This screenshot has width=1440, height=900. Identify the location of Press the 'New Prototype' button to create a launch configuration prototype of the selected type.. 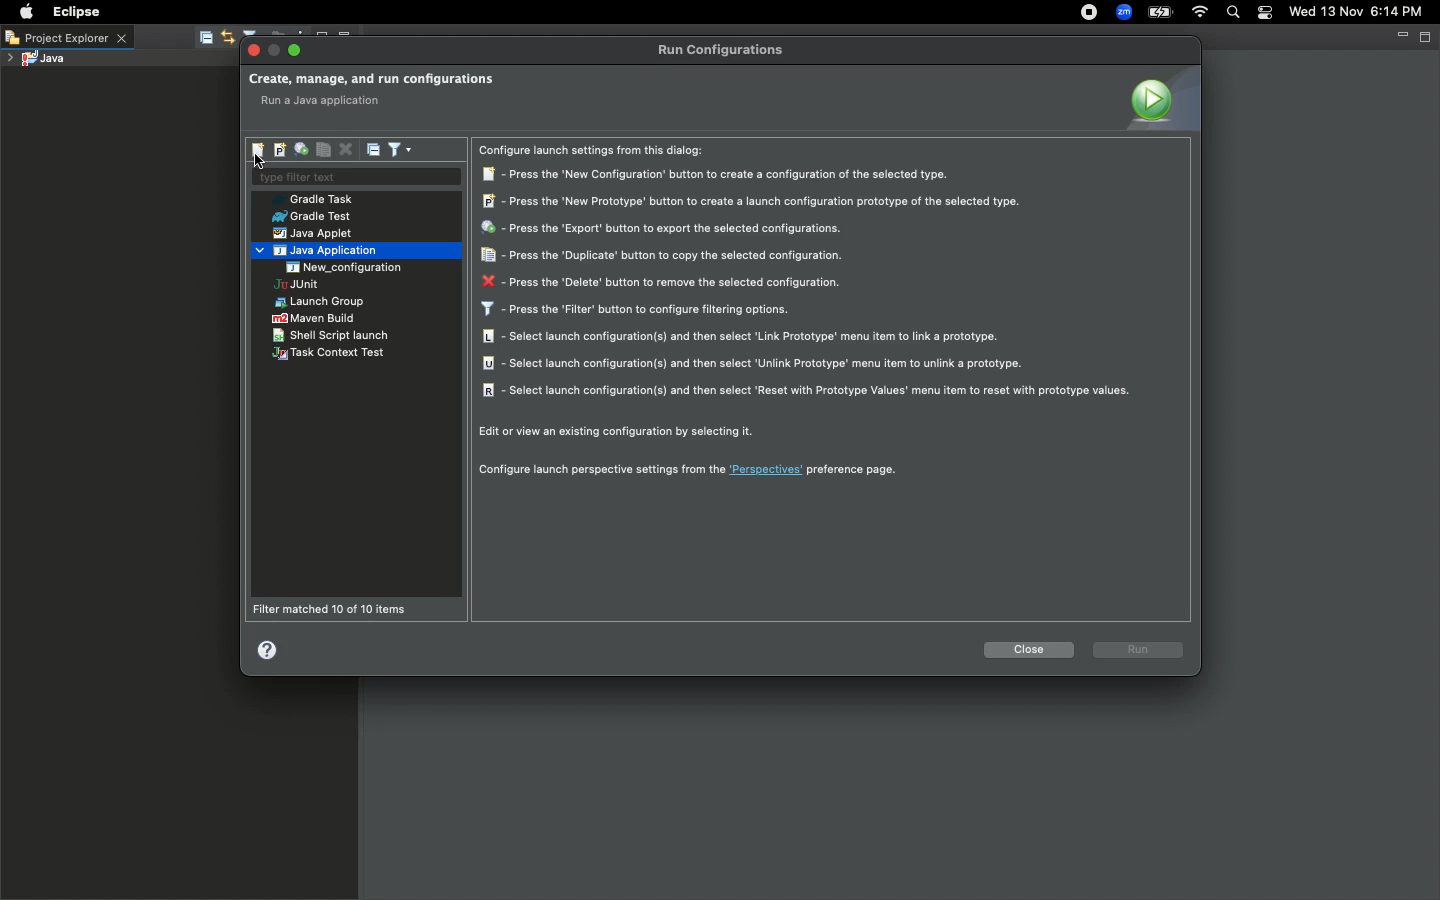
(752, 201).